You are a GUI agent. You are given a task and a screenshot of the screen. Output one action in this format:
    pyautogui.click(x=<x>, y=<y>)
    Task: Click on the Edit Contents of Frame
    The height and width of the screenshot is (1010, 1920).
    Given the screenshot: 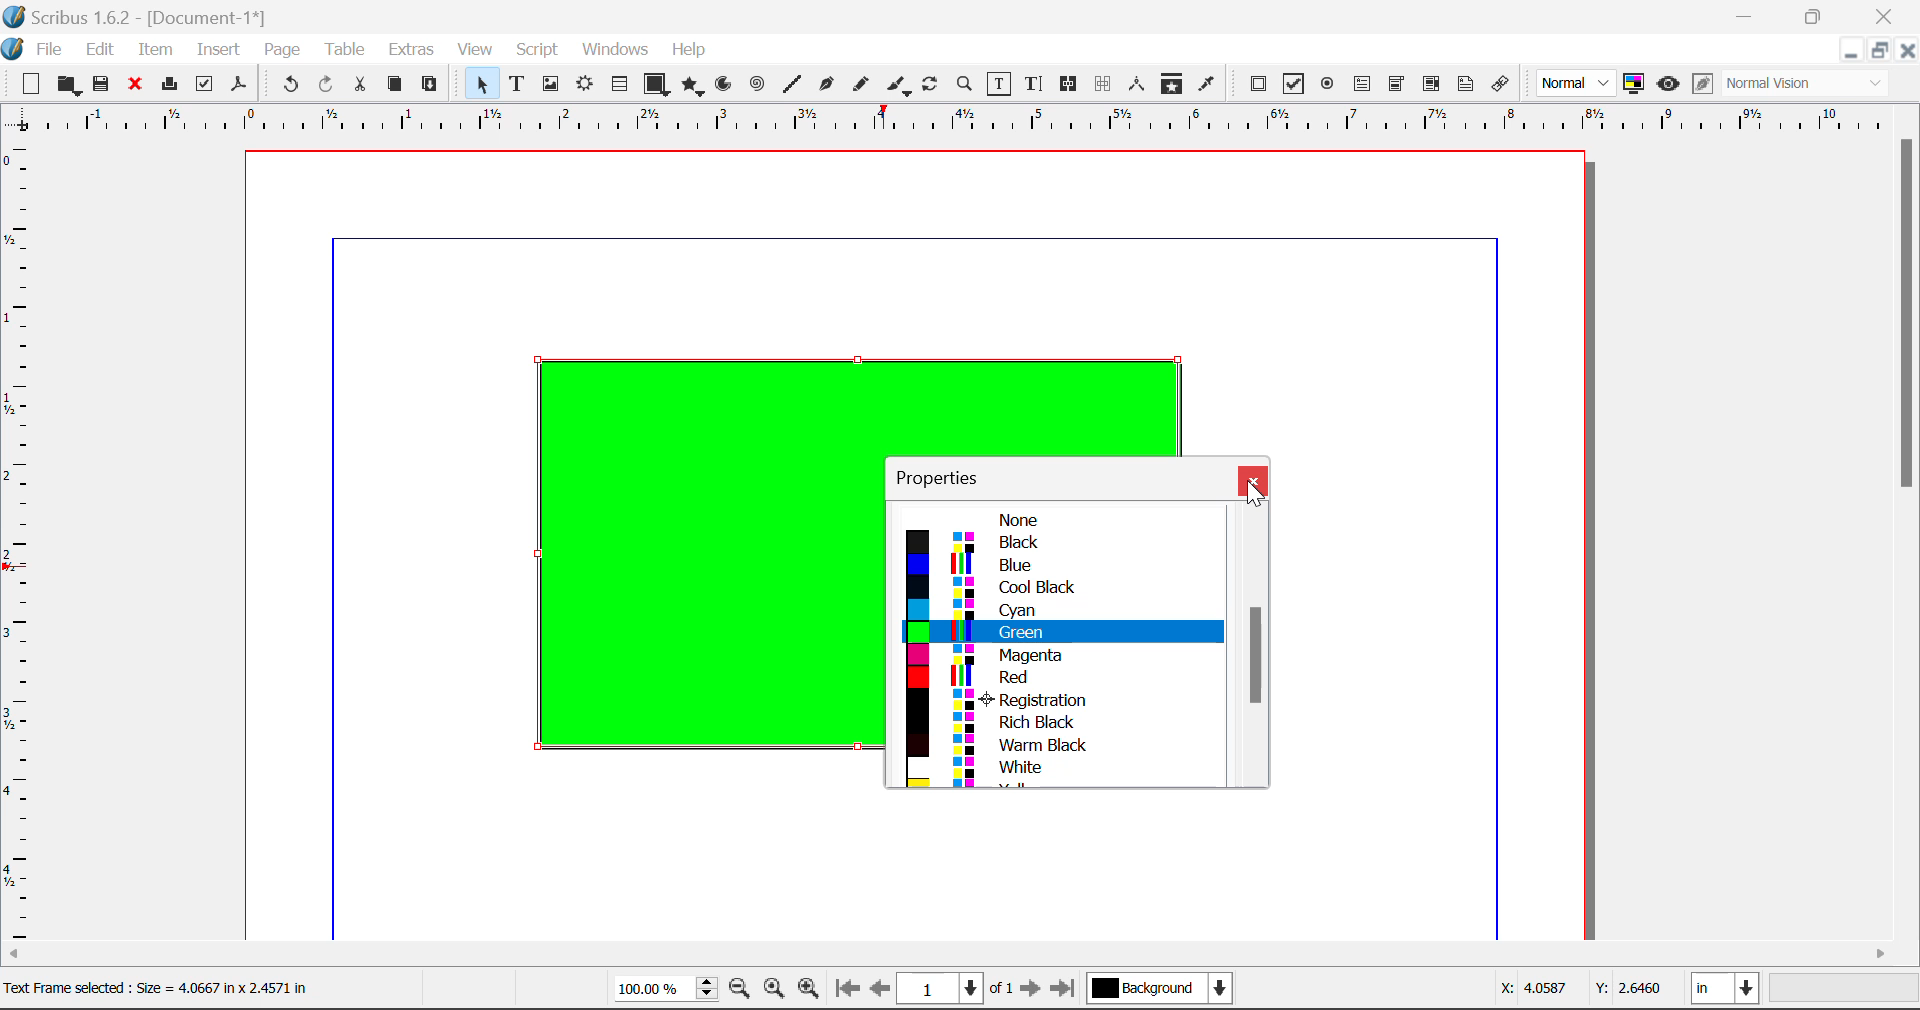 What is the action you would take?
    pyautogui.click(x=1000, y=83)
    